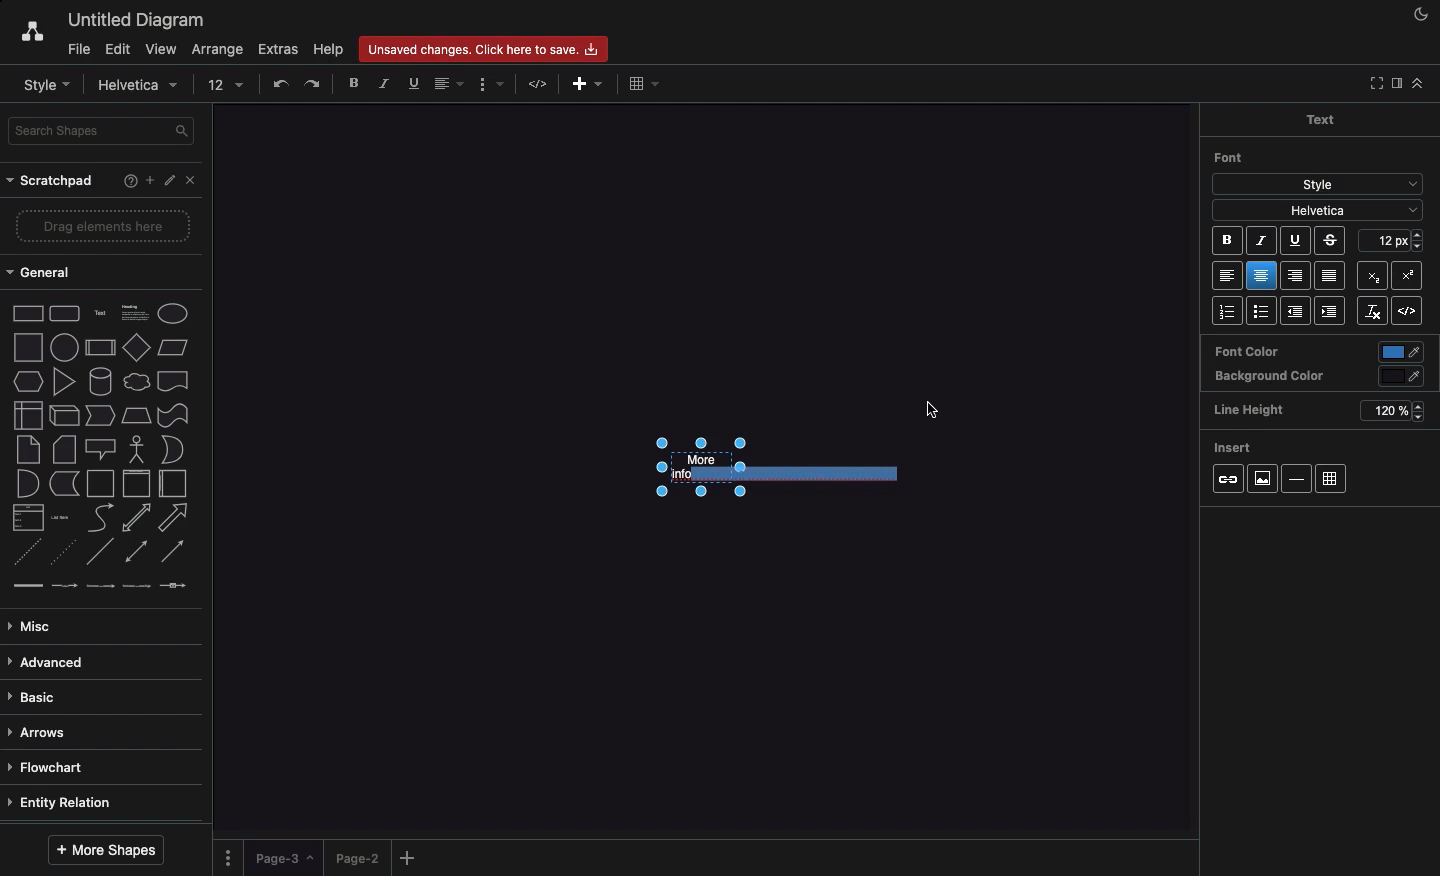 The image size is (1440, 876). Describe the element at coordinates (1331, 480) in the screenshot. I see `Table` at that location.